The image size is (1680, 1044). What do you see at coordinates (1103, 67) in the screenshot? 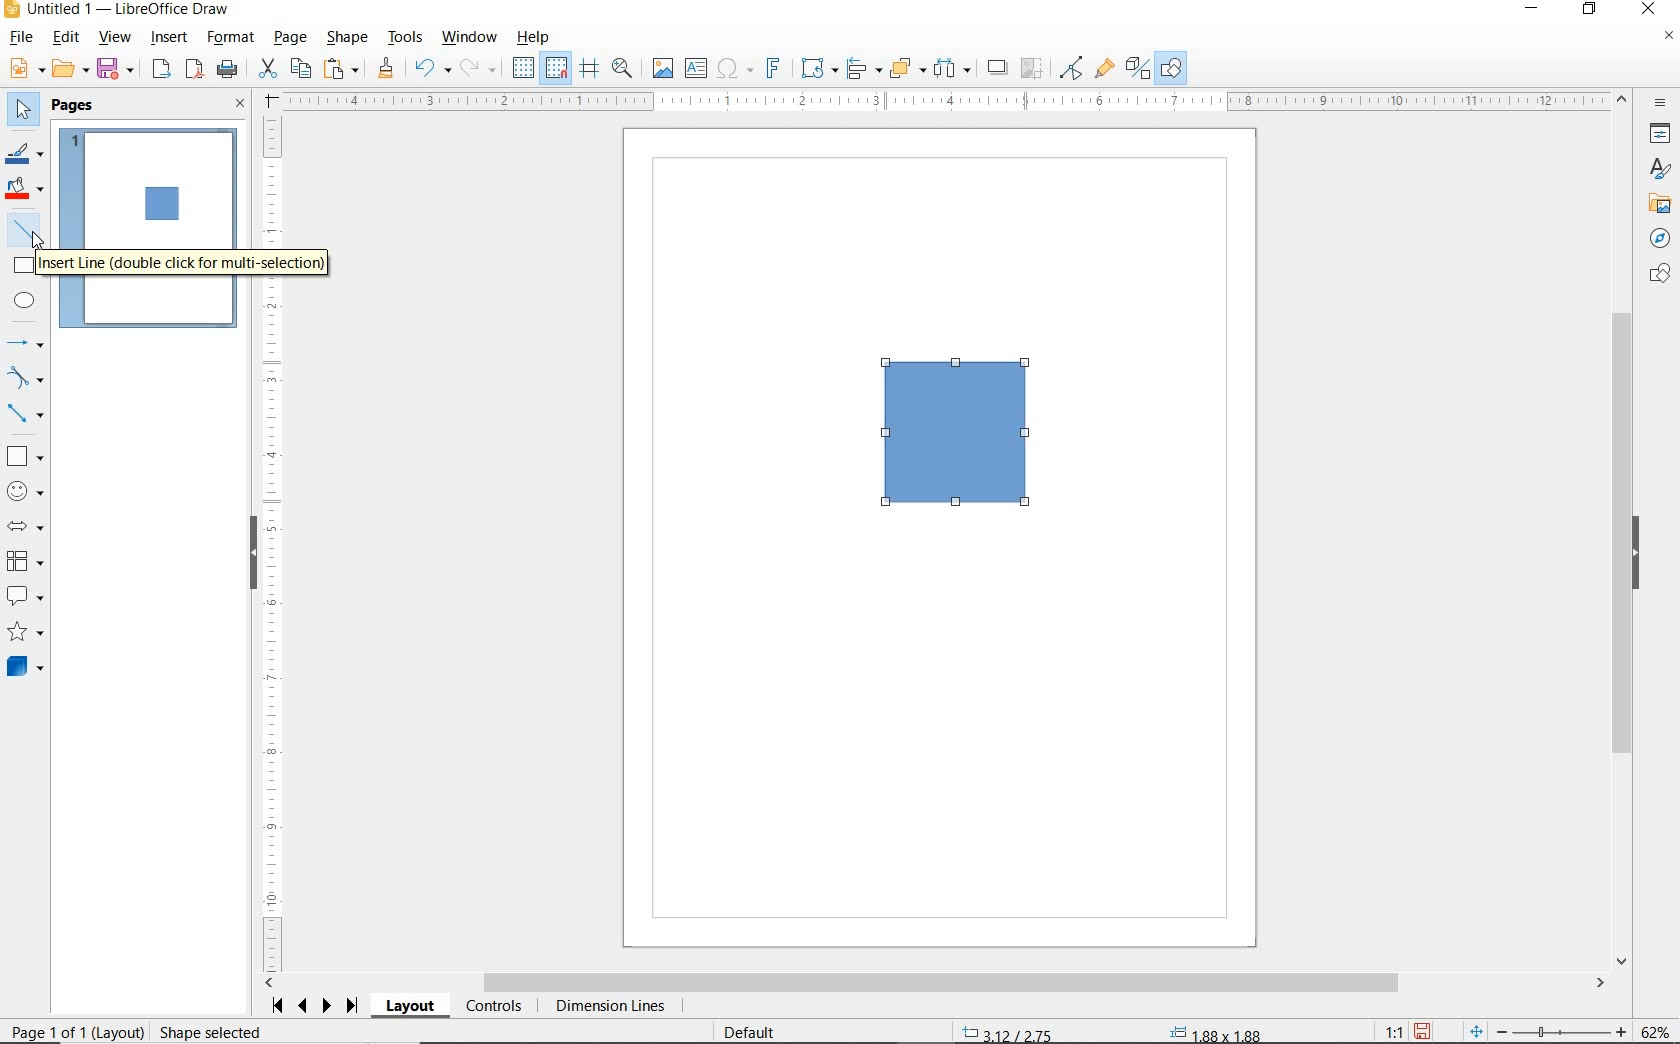
I see `SHOW GLUEPOINT FUNCTIONS` at bounding box center [1103, 67].